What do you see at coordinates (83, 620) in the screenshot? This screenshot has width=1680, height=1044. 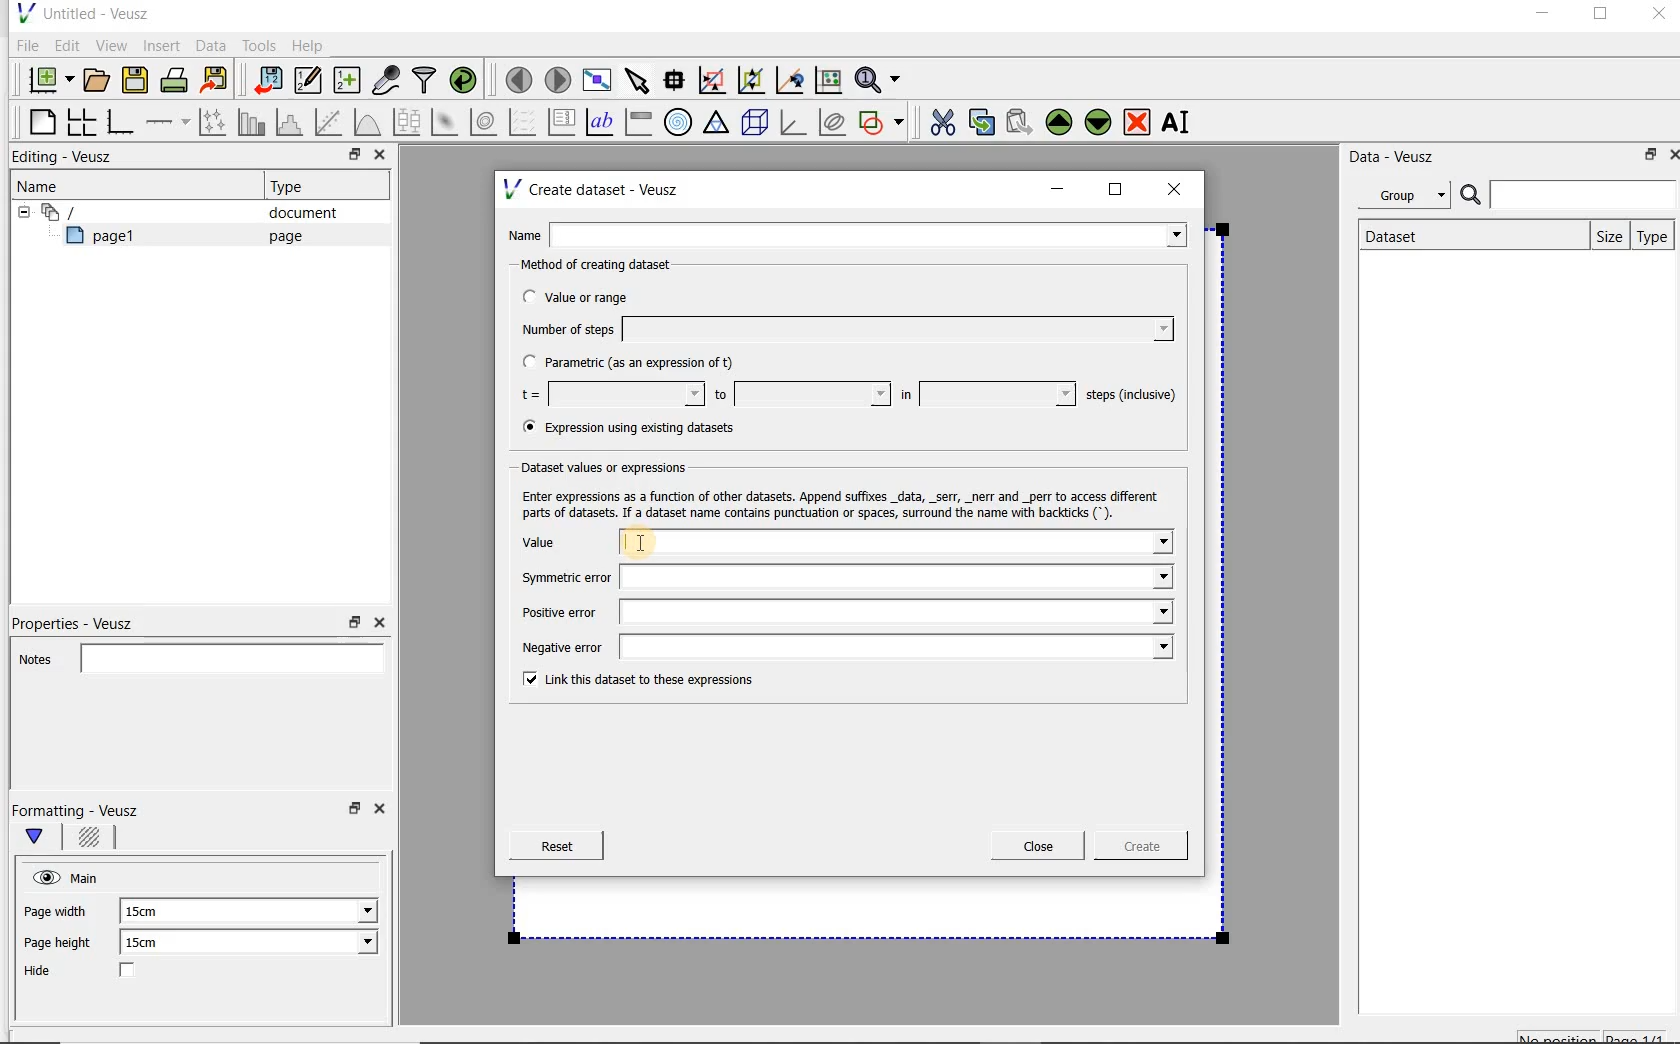 I see `Properties - Veusz` at bounding box center [83, 620].